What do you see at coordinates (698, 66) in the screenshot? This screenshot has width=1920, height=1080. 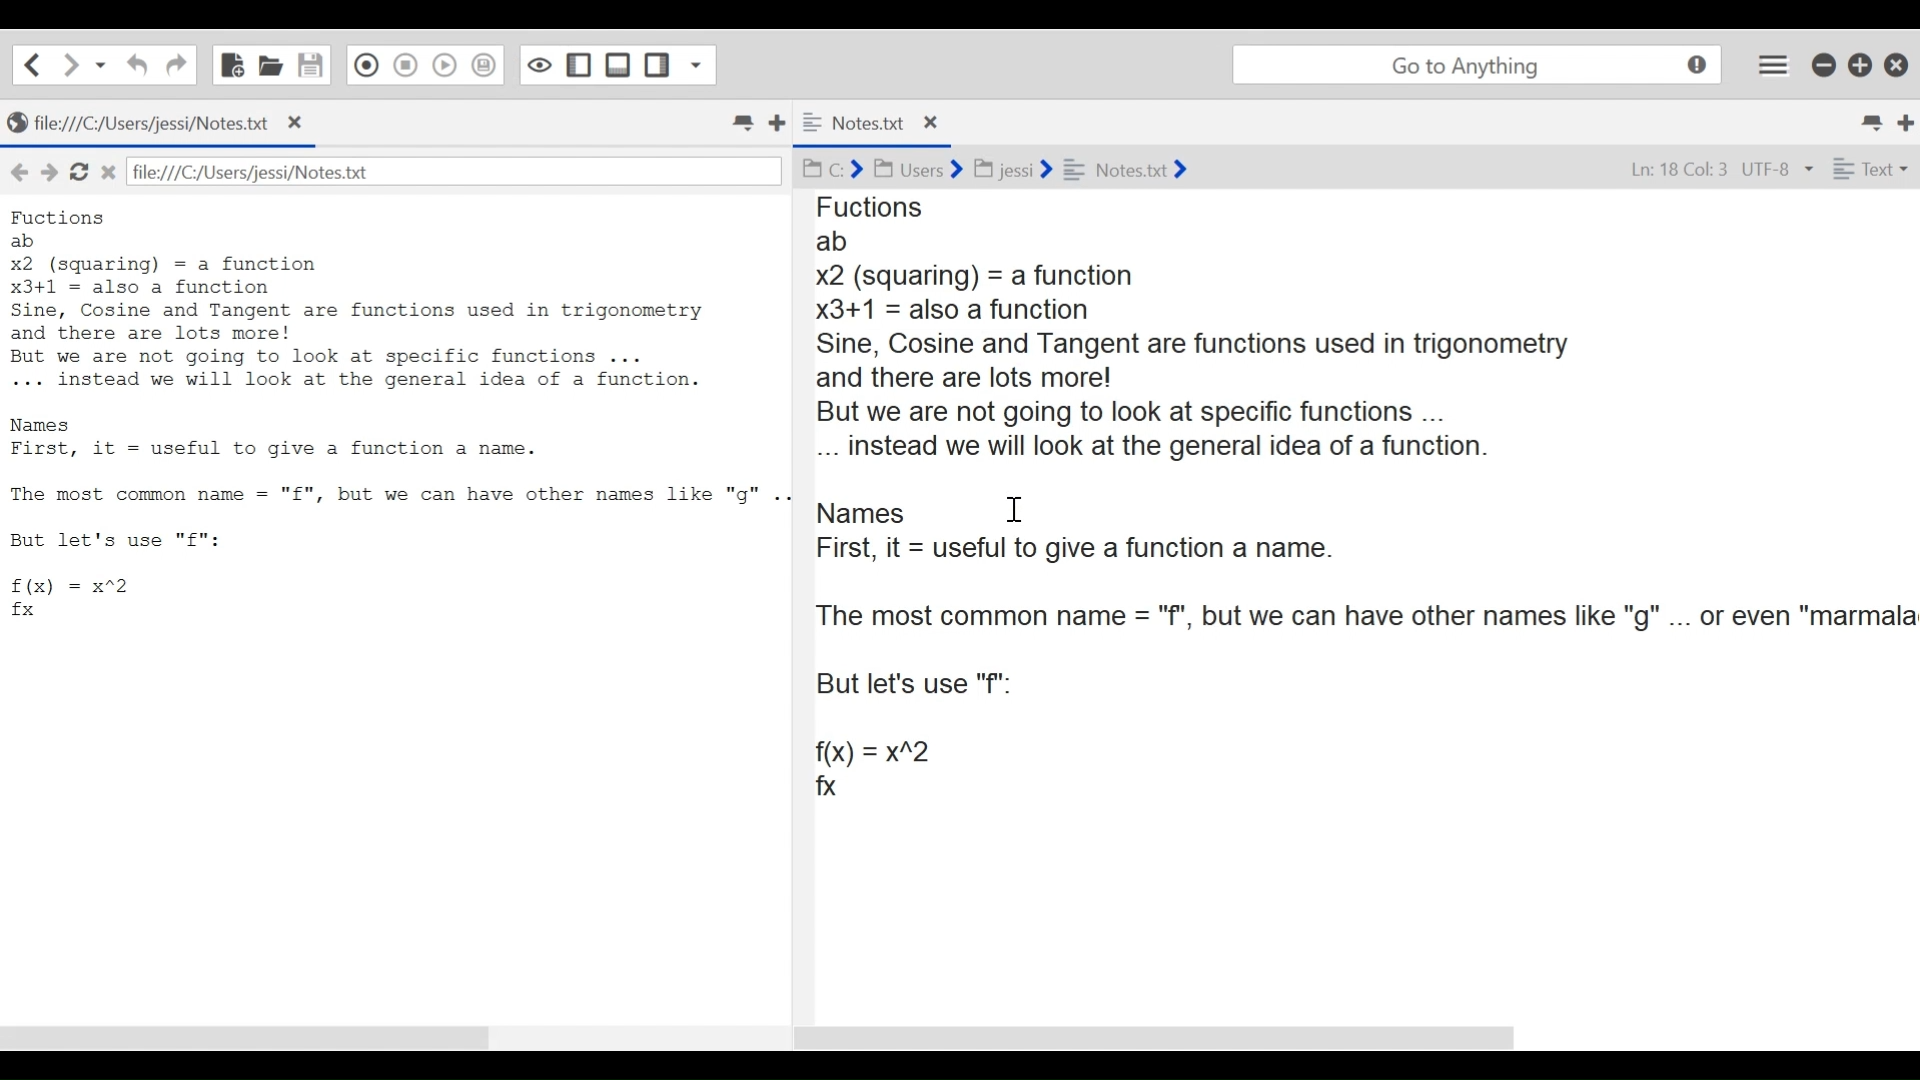 I see `Show specific Side Pane` at bounding box center [698, 66].